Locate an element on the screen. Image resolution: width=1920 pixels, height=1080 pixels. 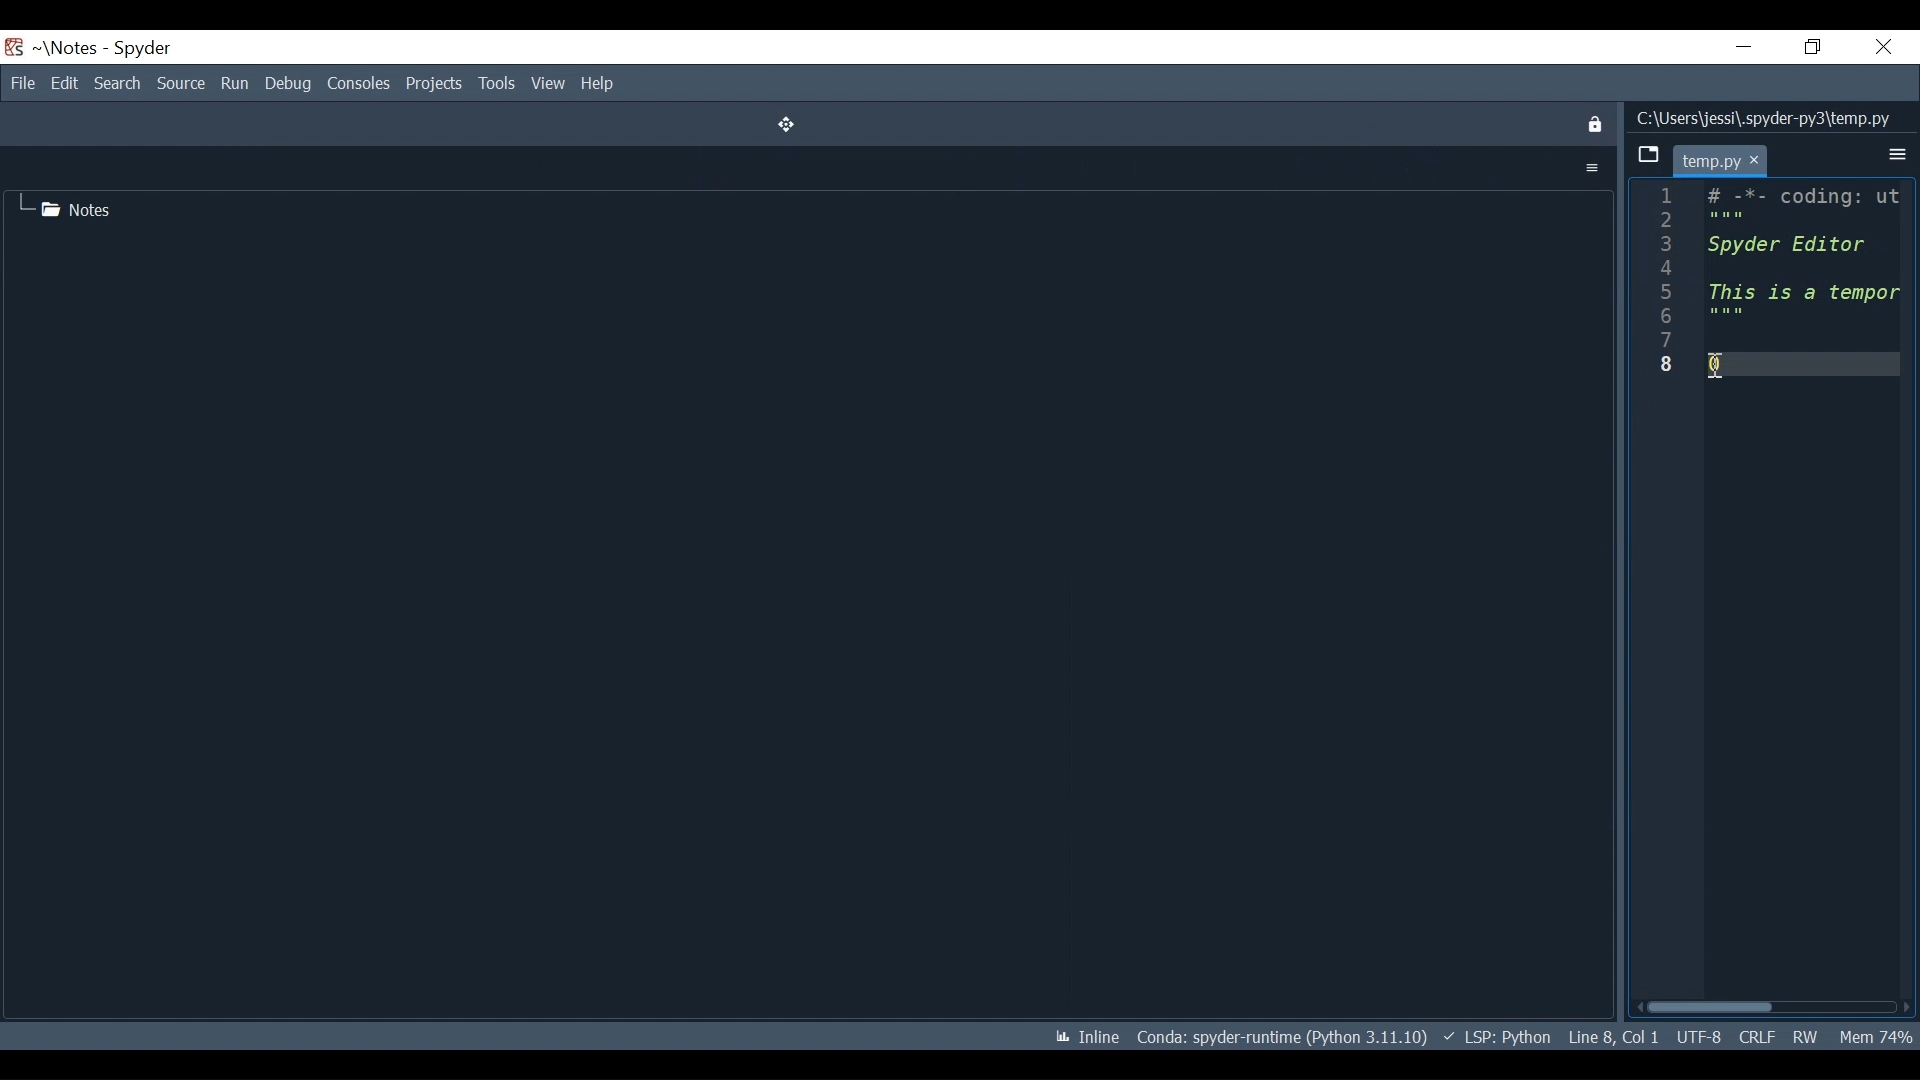
Help is located at coordinates (601, 84).